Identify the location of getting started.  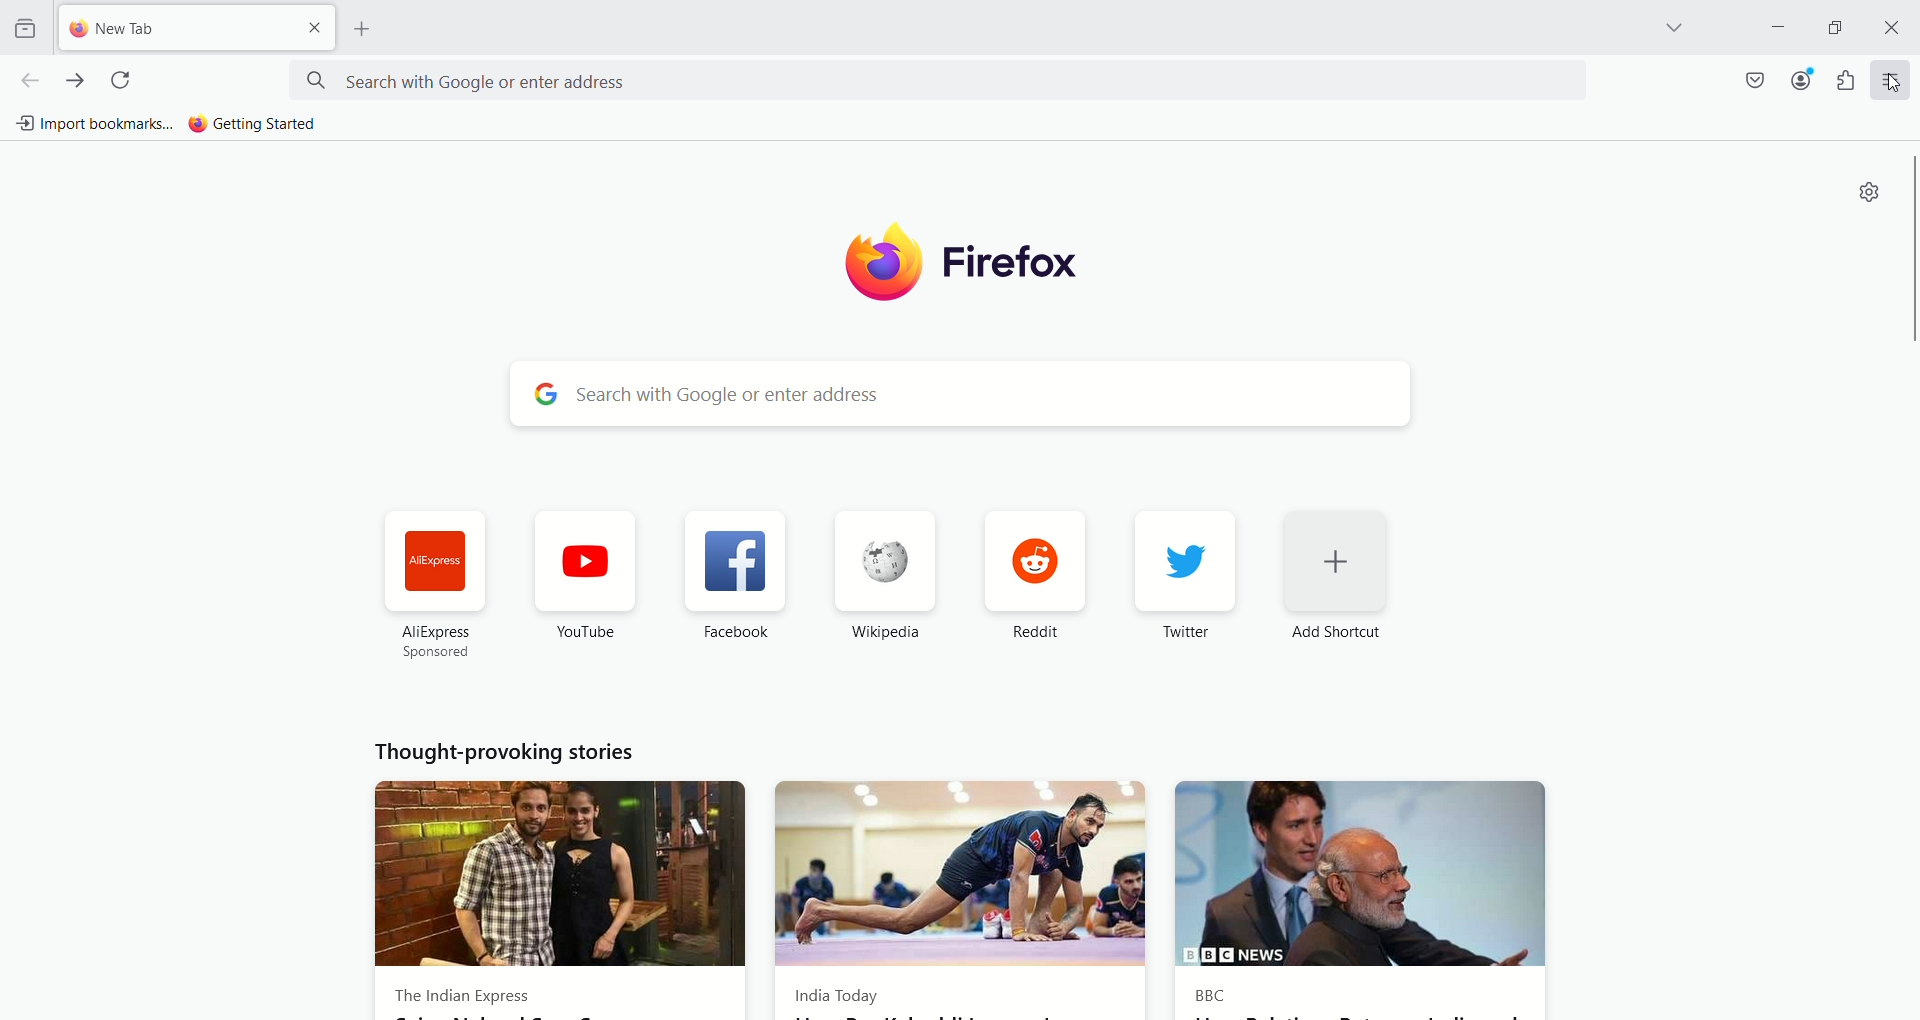
(256, 120).